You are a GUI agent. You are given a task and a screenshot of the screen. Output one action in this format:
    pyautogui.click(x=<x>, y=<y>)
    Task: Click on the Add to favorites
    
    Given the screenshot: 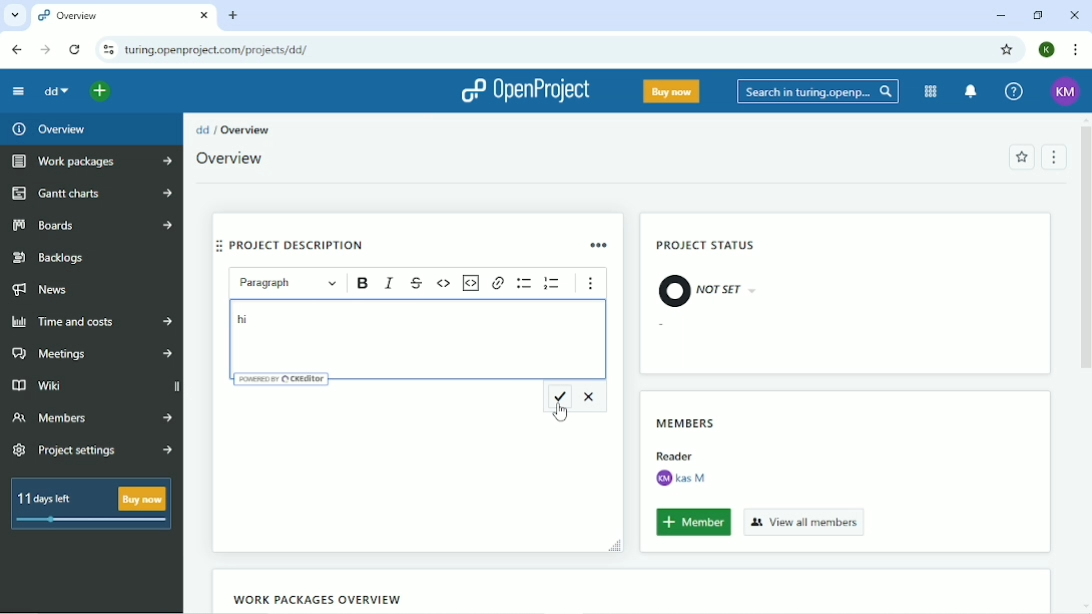 What is the action you would take?
    pyautogui.click(x=1021, y=157)
    